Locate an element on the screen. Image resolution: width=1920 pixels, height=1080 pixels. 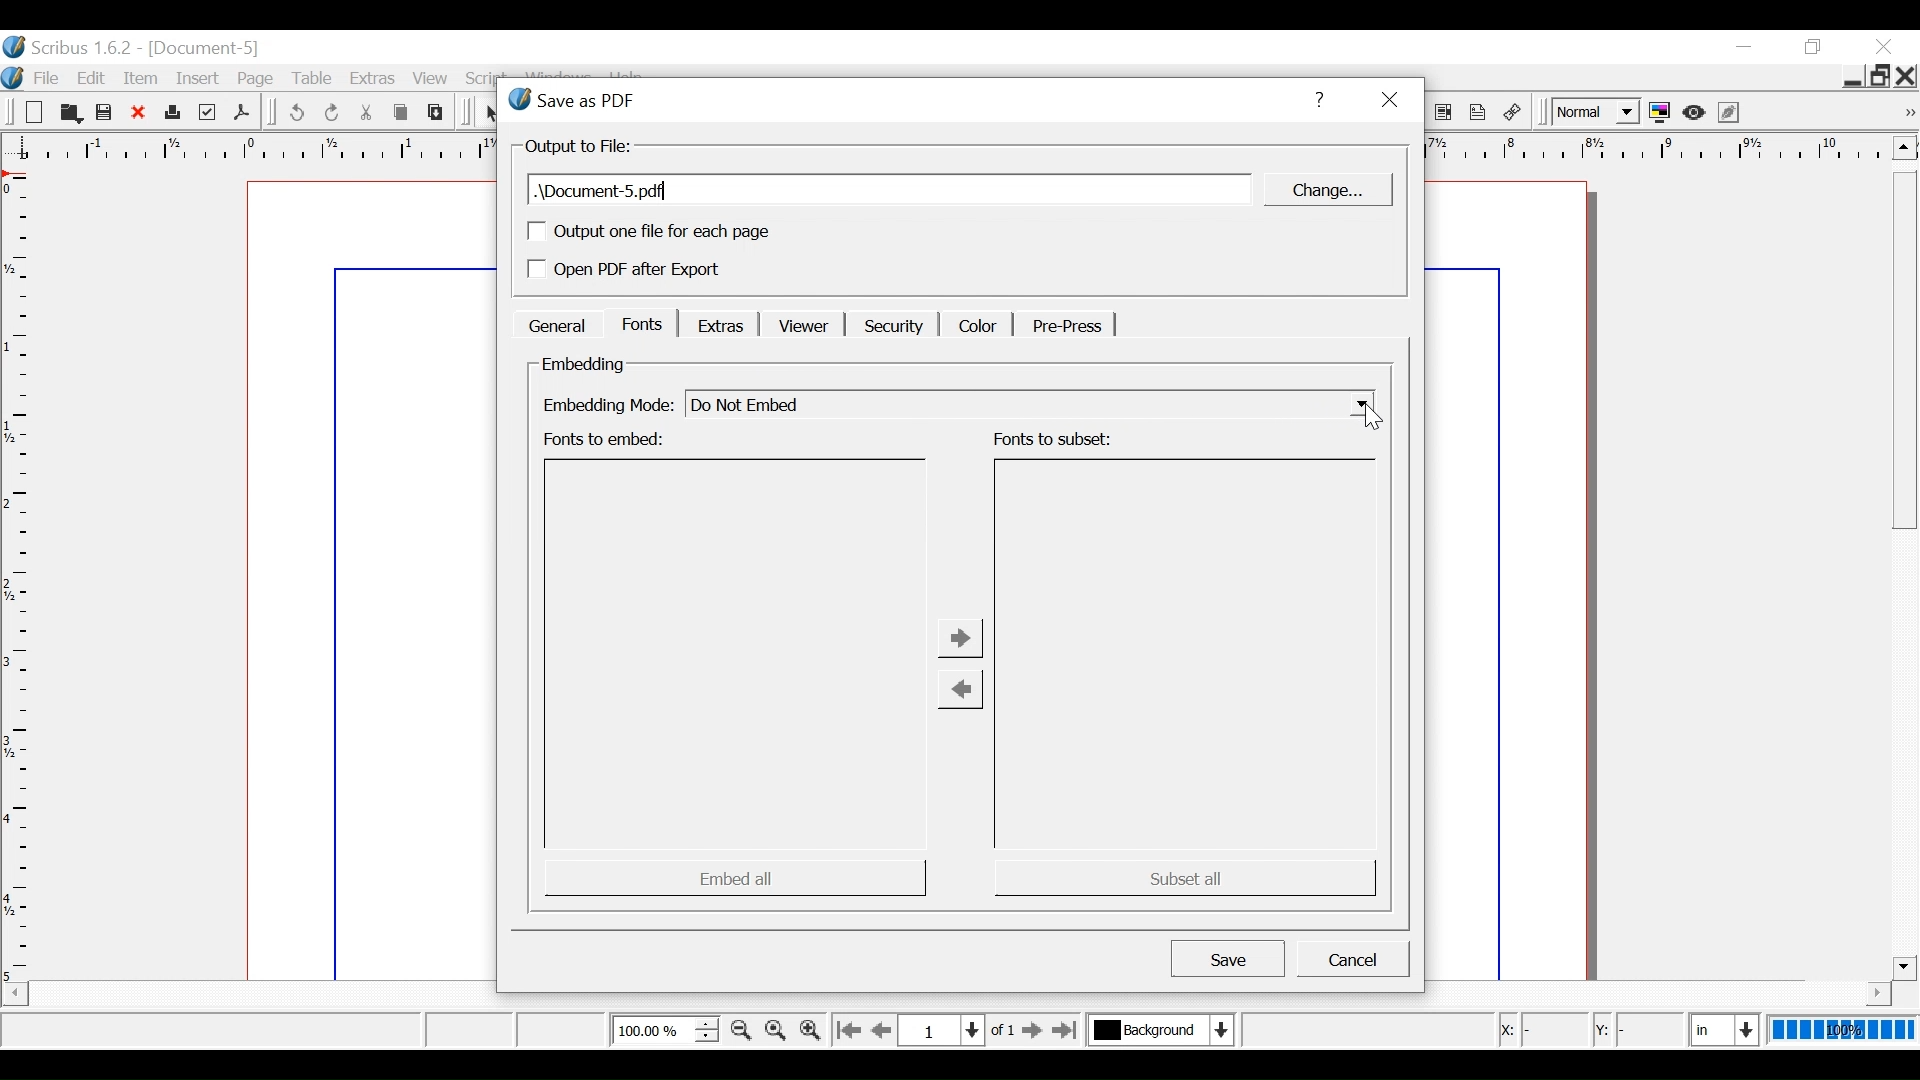
Close is located at coordinates (139, 114).